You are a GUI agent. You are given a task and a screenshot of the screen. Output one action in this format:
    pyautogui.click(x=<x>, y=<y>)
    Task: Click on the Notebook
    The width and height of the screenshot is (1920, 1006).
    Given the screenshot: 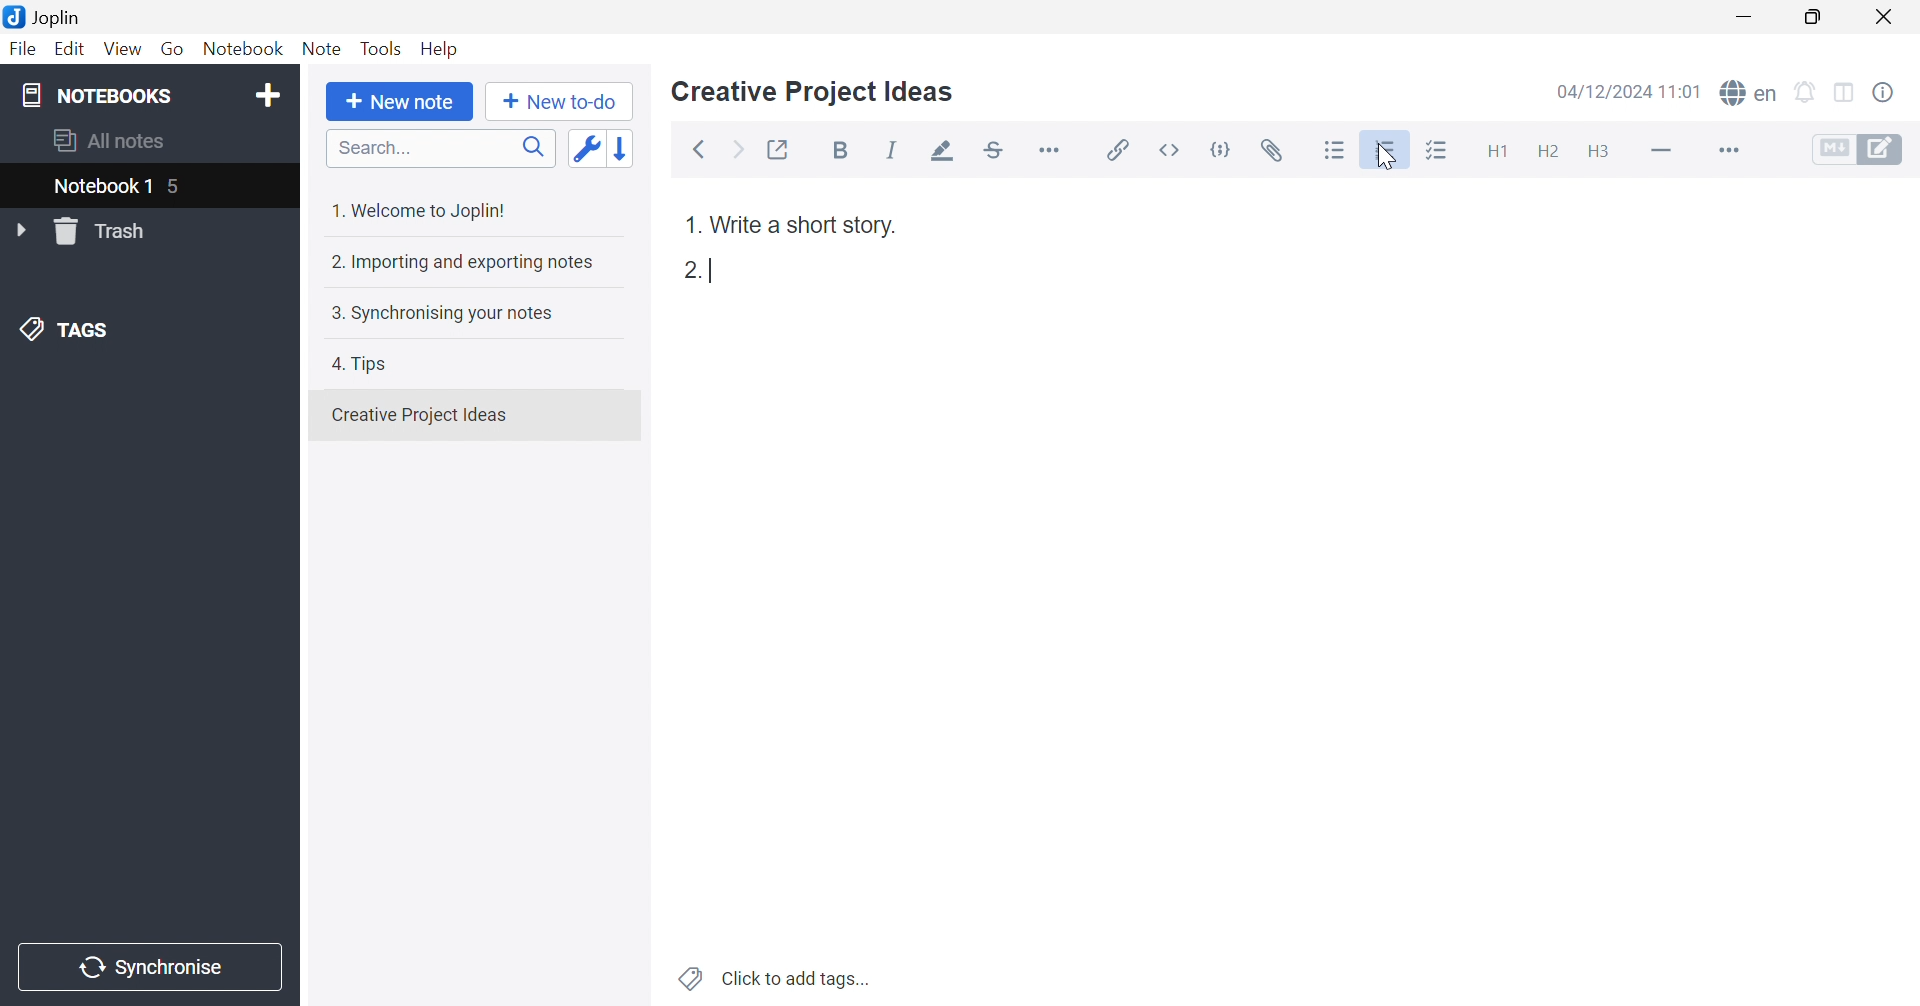 What is the action you would take?
    pyautogui.click(x=247, y=52)
    